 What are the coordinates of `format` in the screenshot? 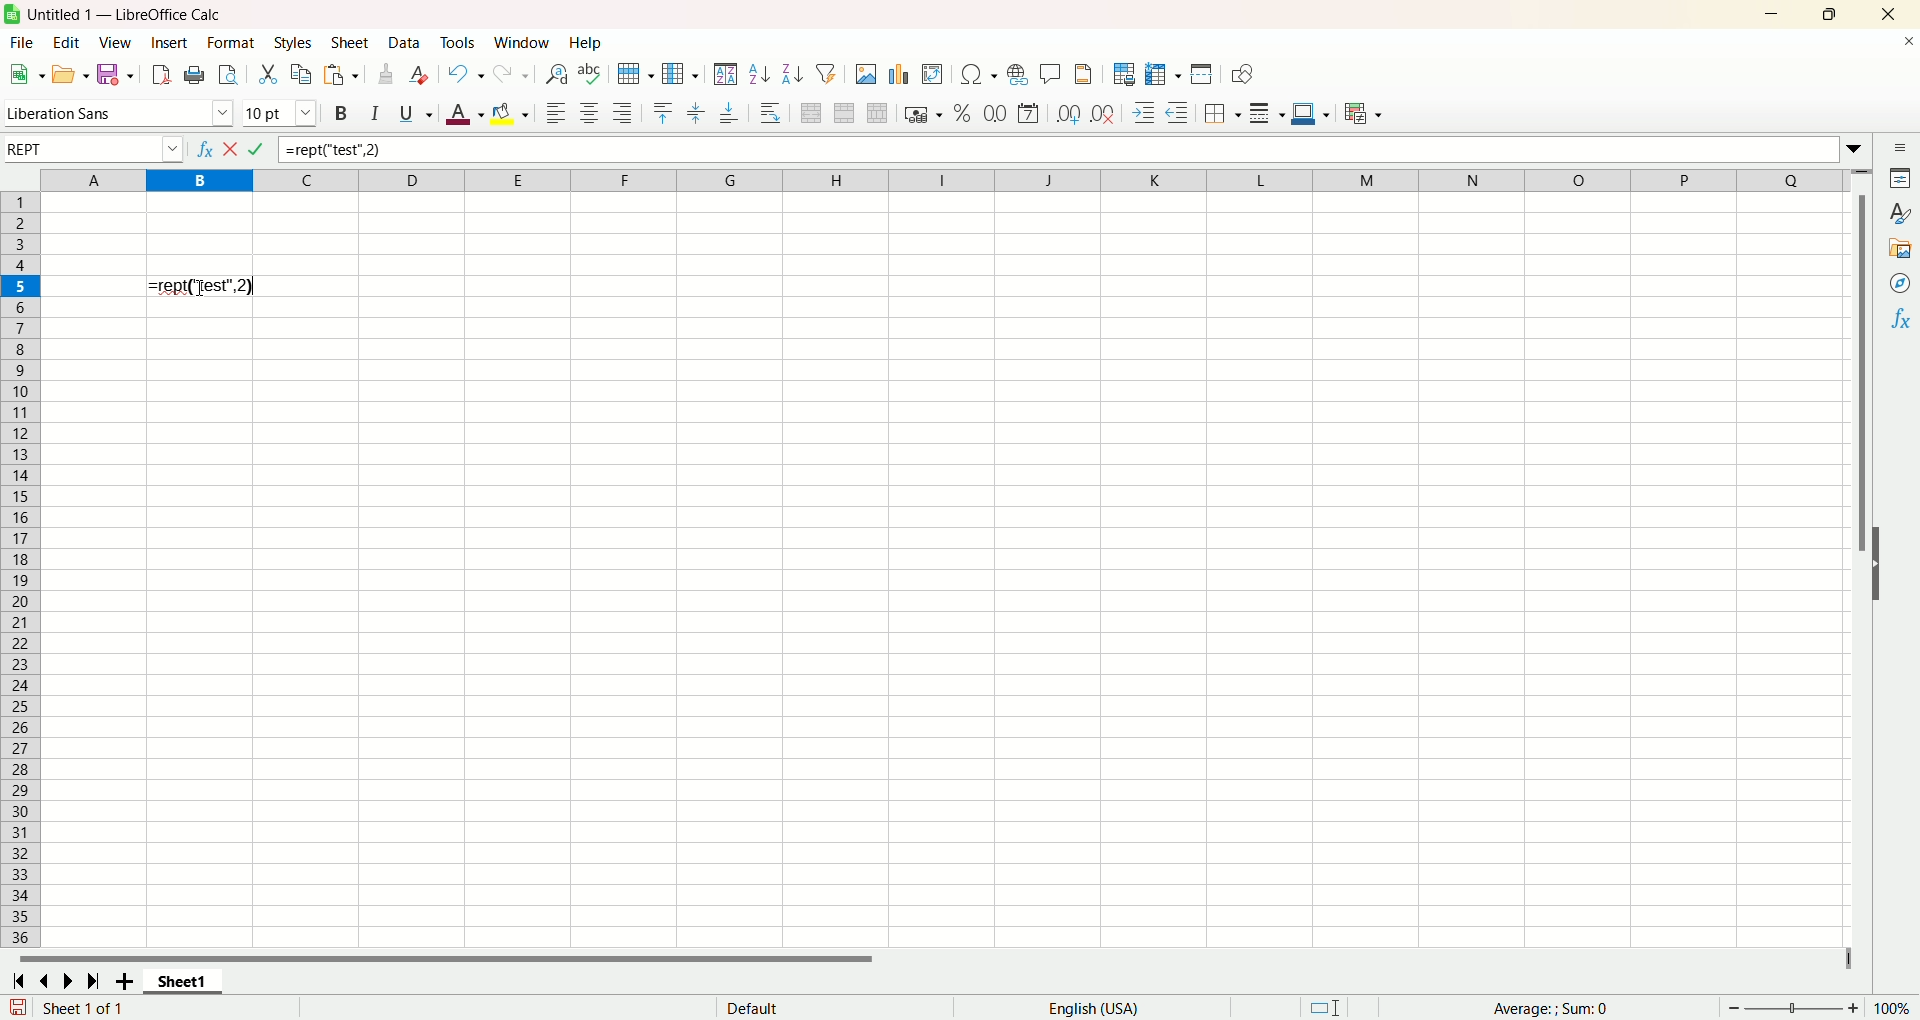 It's located at (231, 42).